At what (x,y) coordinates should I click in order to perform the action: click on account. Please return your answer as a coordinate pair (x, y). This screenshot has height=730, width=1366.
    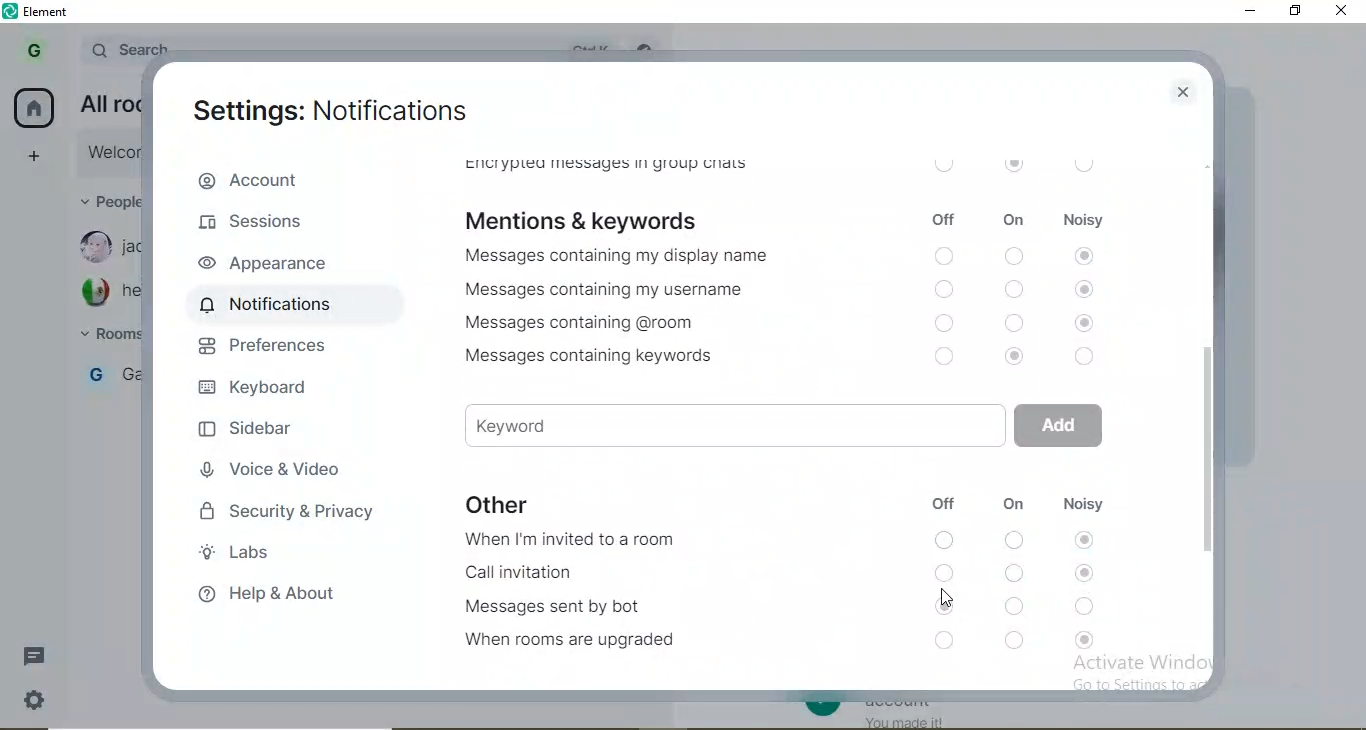
    Looking at the image, I should click on (240, 178).